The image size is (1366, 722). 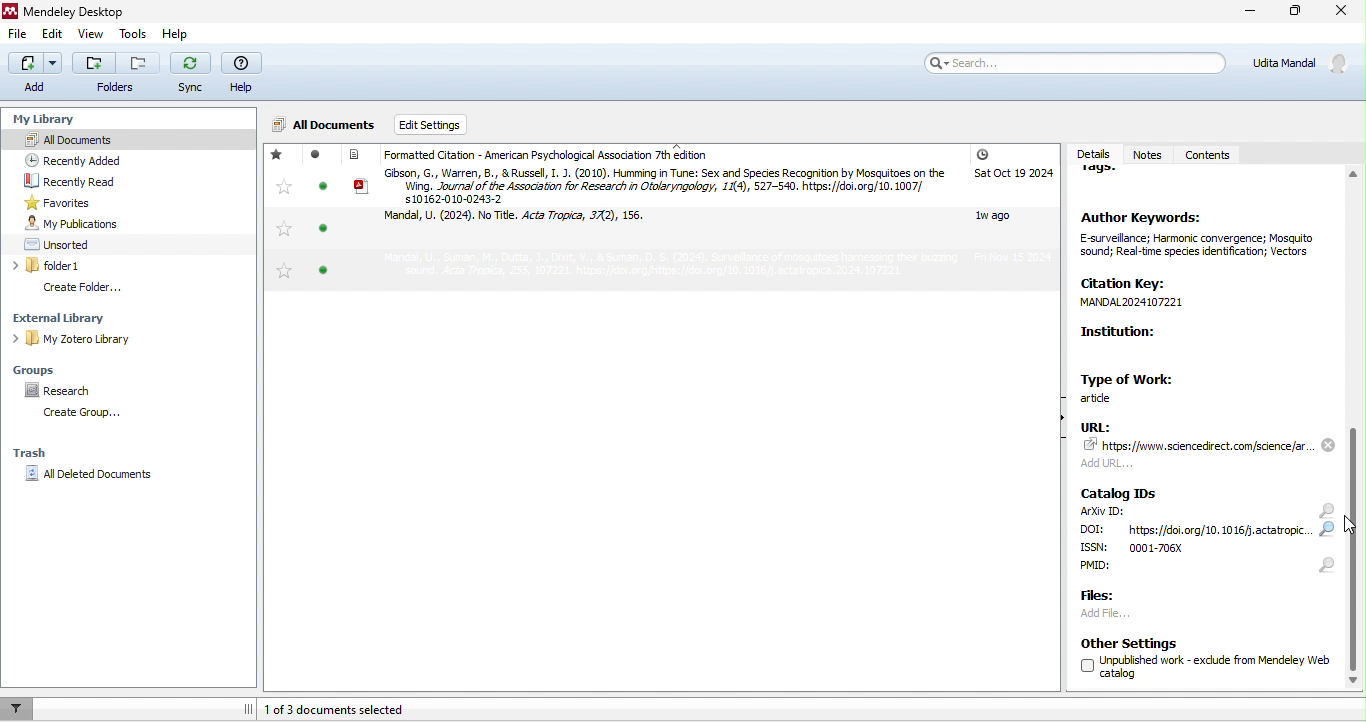 I want to click on read/unread, so click(x=319, y=219).